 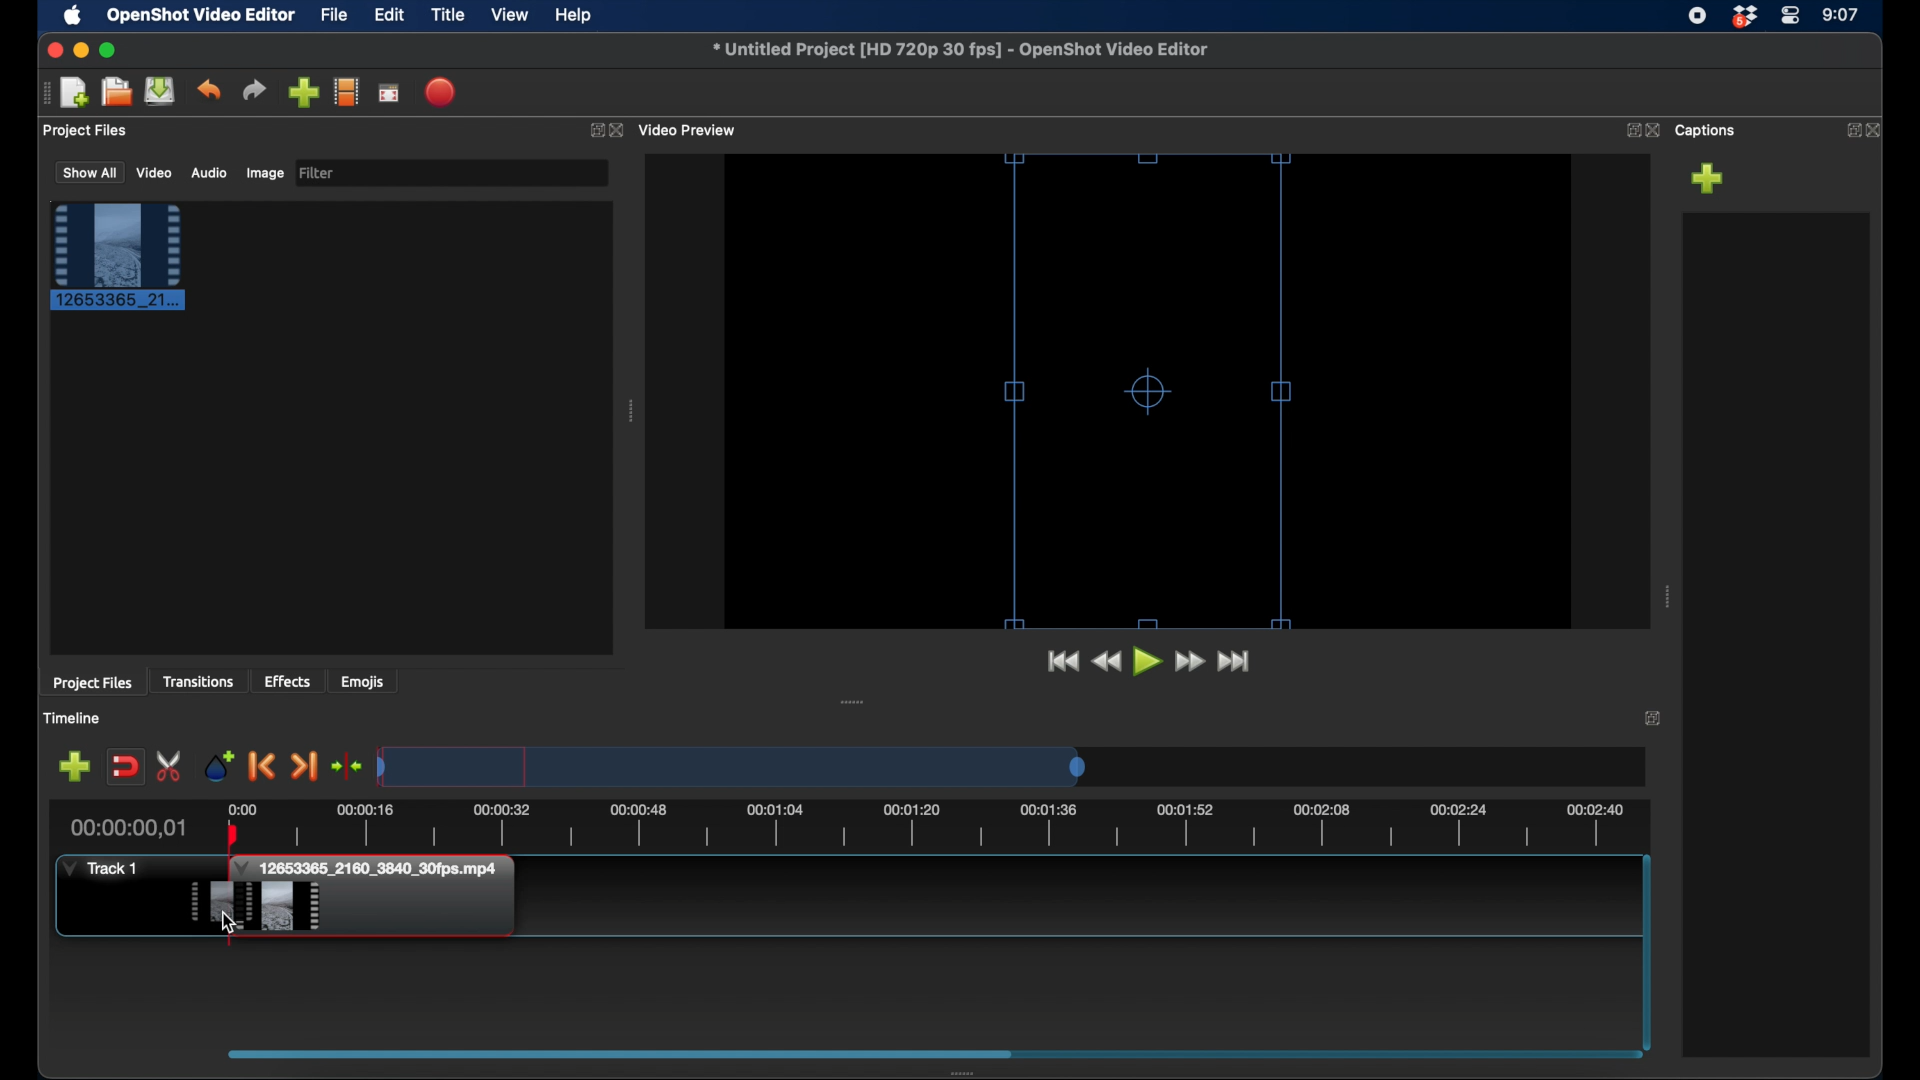 What do you see at coordinates (118, 256) in the screenshot?
I see `clip selected` at bounding box center [118, 256].